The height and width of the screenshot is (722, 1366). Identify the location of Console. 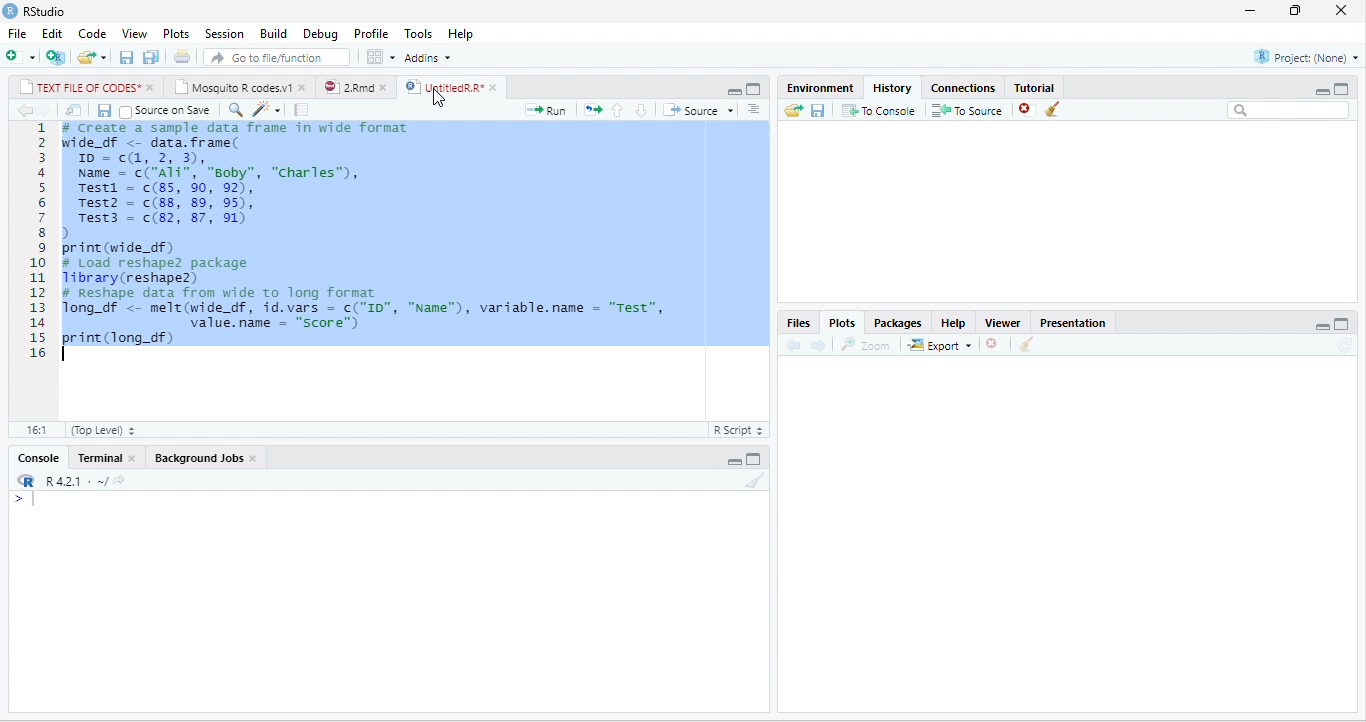
(38, 457).